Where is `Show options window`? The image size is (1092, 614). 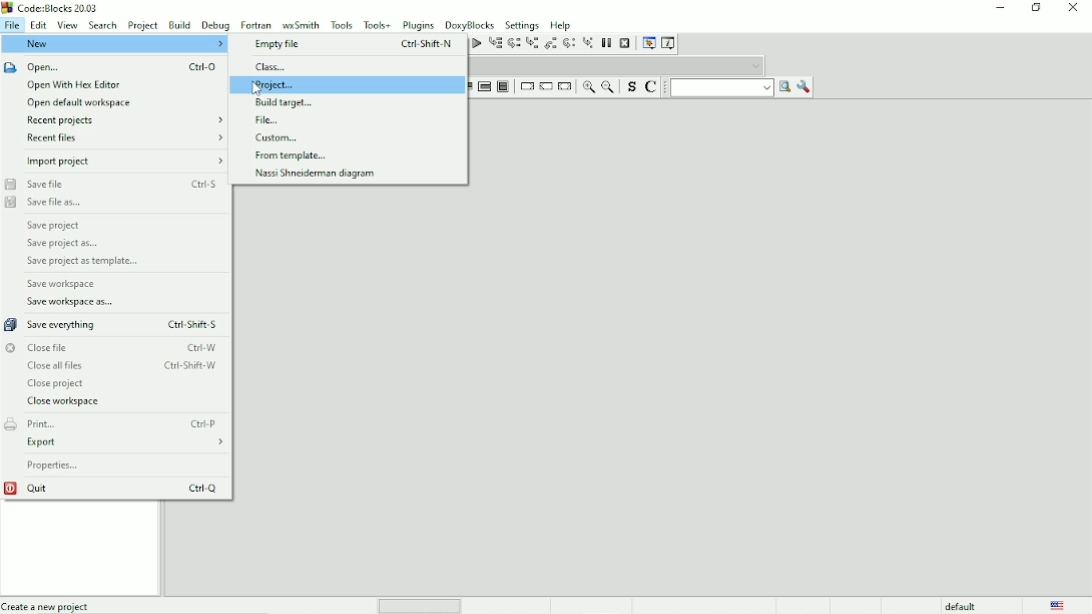 Show options window is located at coordinates (804, 87).